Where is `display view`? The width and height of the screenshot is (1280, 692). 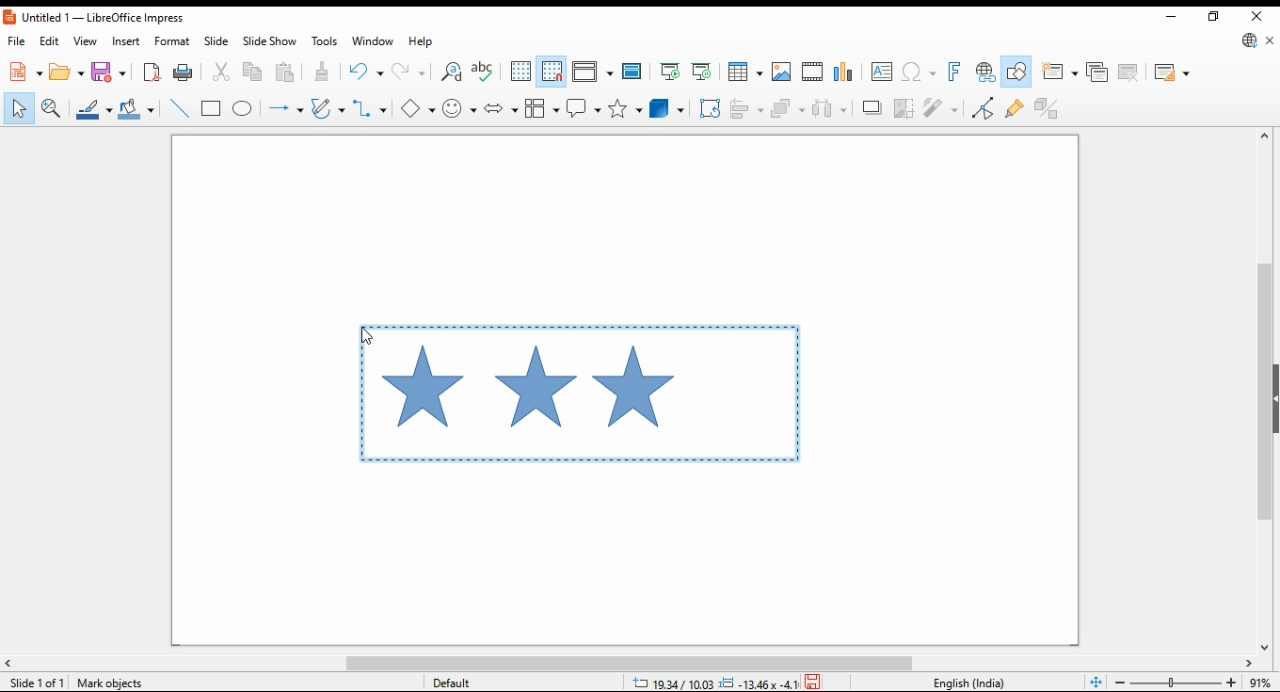
display view is located at coordinates (594, 72).